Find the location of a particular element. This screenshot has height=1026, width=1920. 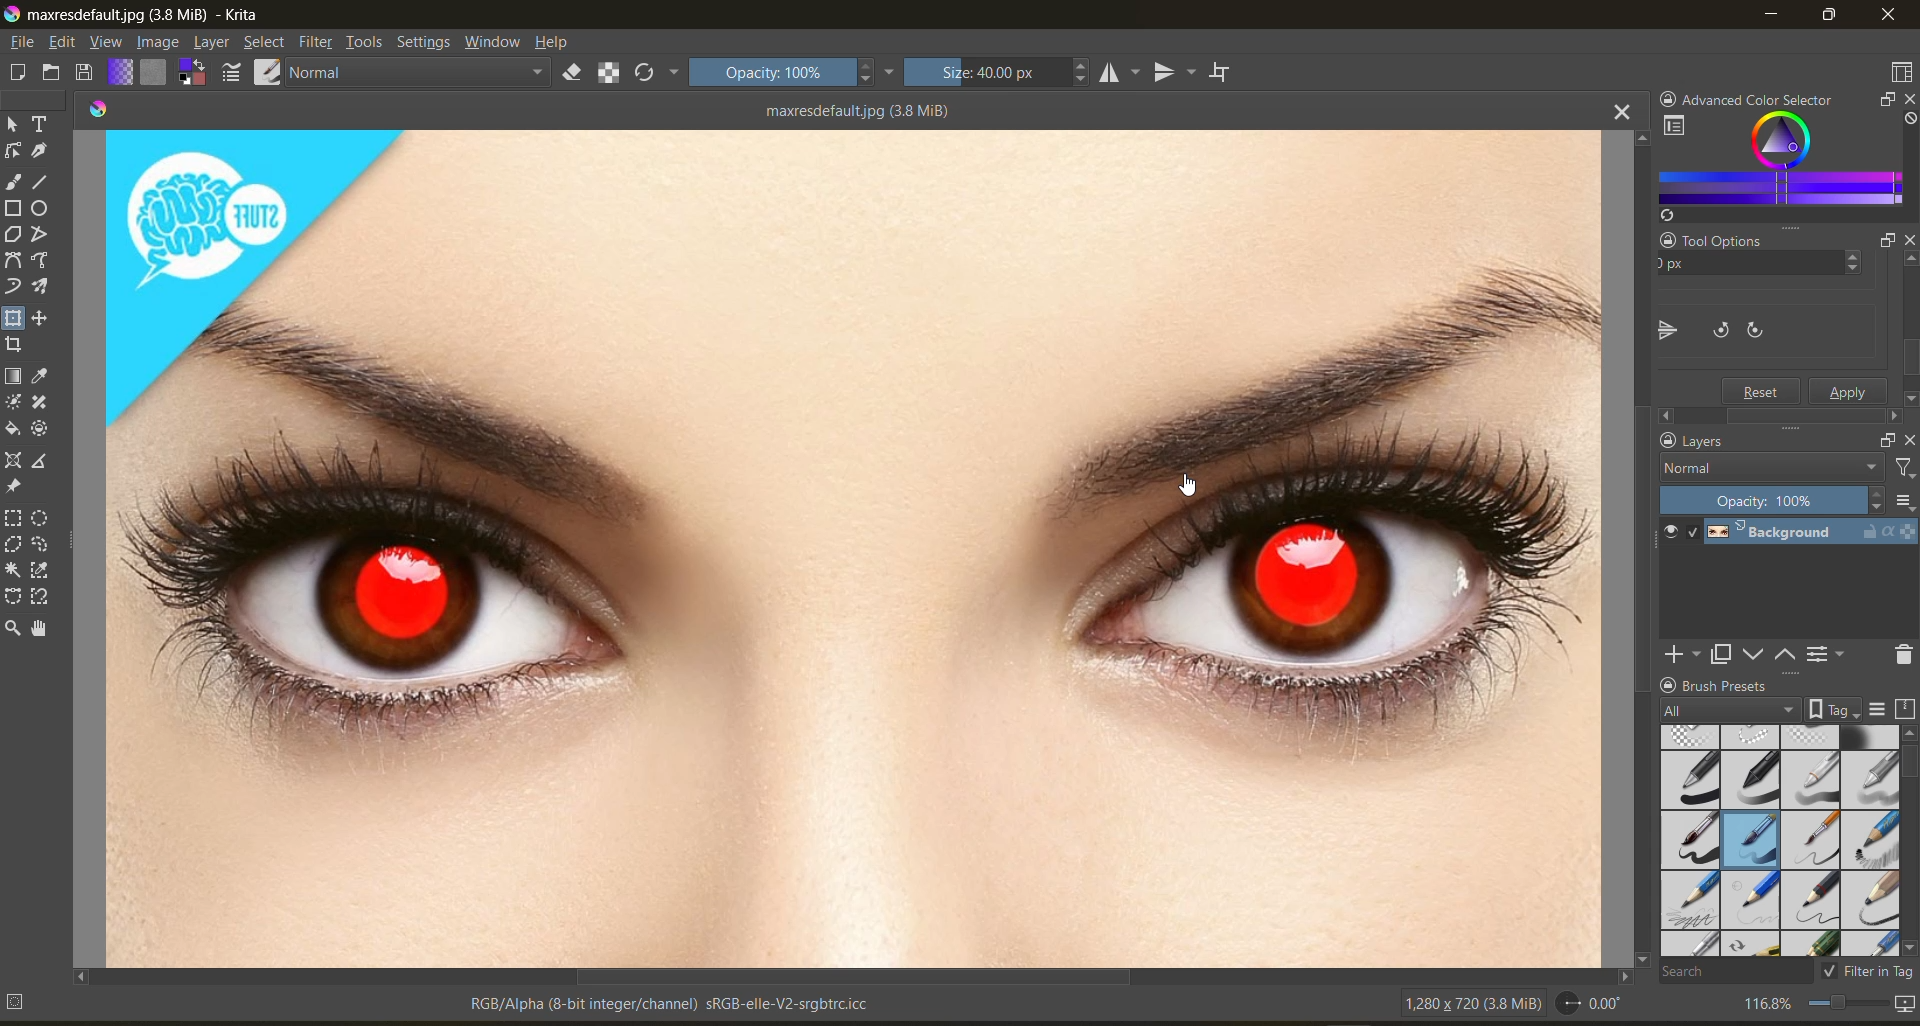

flip canvas vertically is located at coordinates (1747, 330).